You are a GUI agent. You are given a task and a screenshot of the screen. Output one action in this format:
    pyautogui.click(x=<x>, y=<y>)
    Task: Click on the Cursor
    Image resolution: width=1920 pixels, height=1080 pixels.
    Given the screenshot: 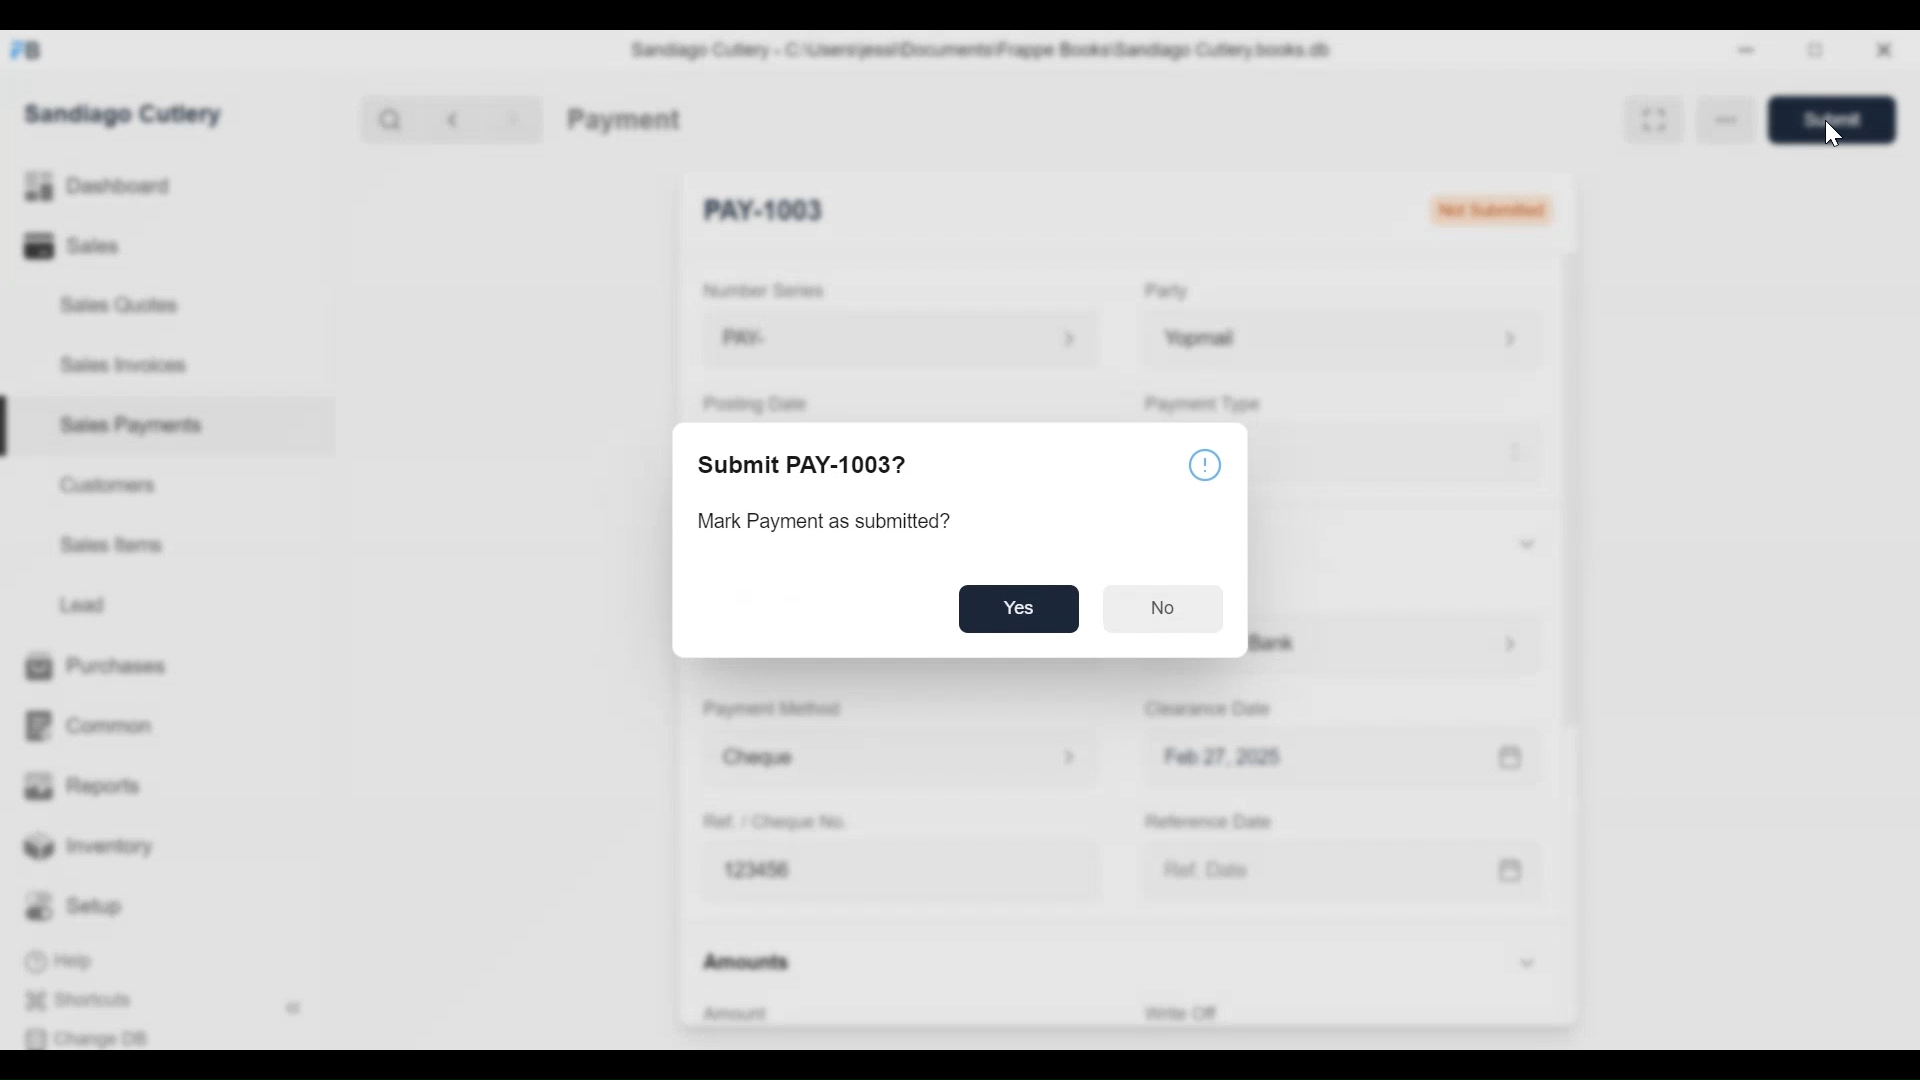 What is the action you would take?
    pyautogui.click(x=1832, y=133)
    